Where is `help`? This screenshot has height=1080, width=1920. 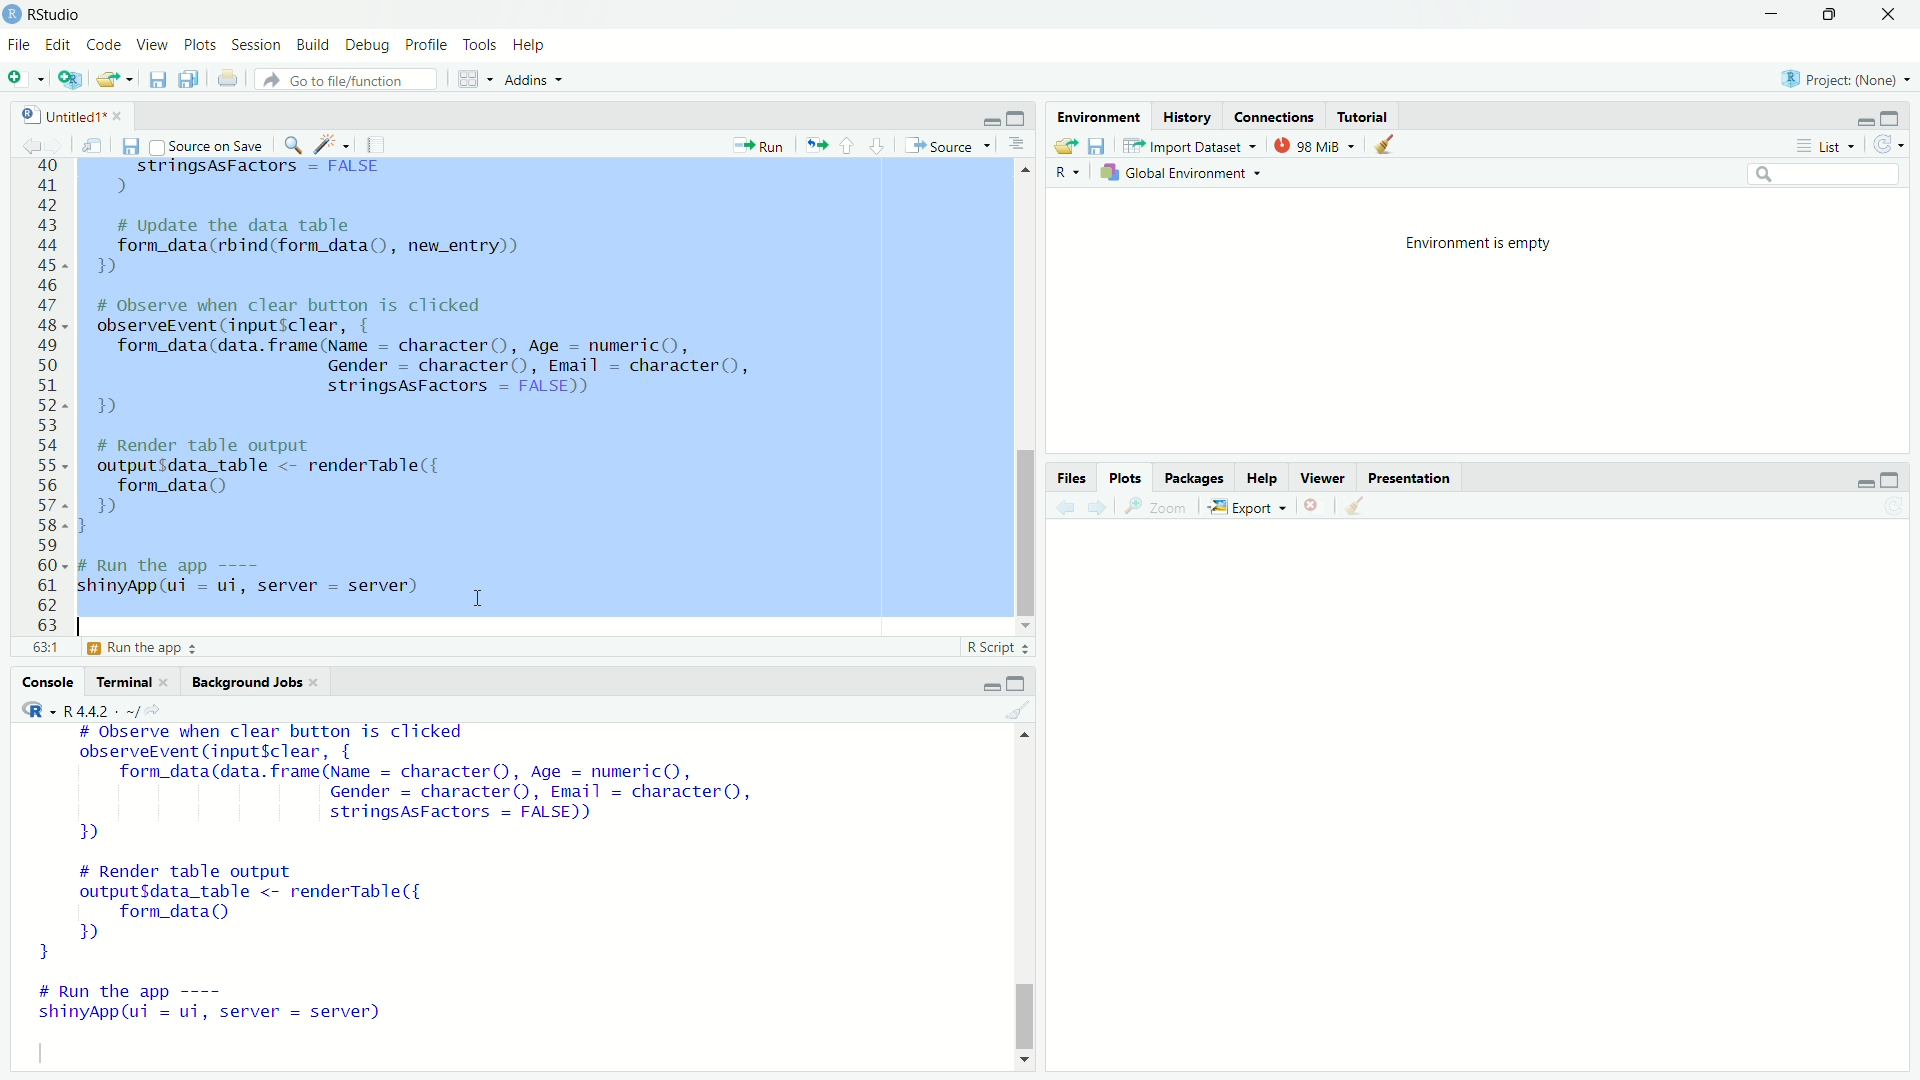 help is located at coordinates (1260, 477).